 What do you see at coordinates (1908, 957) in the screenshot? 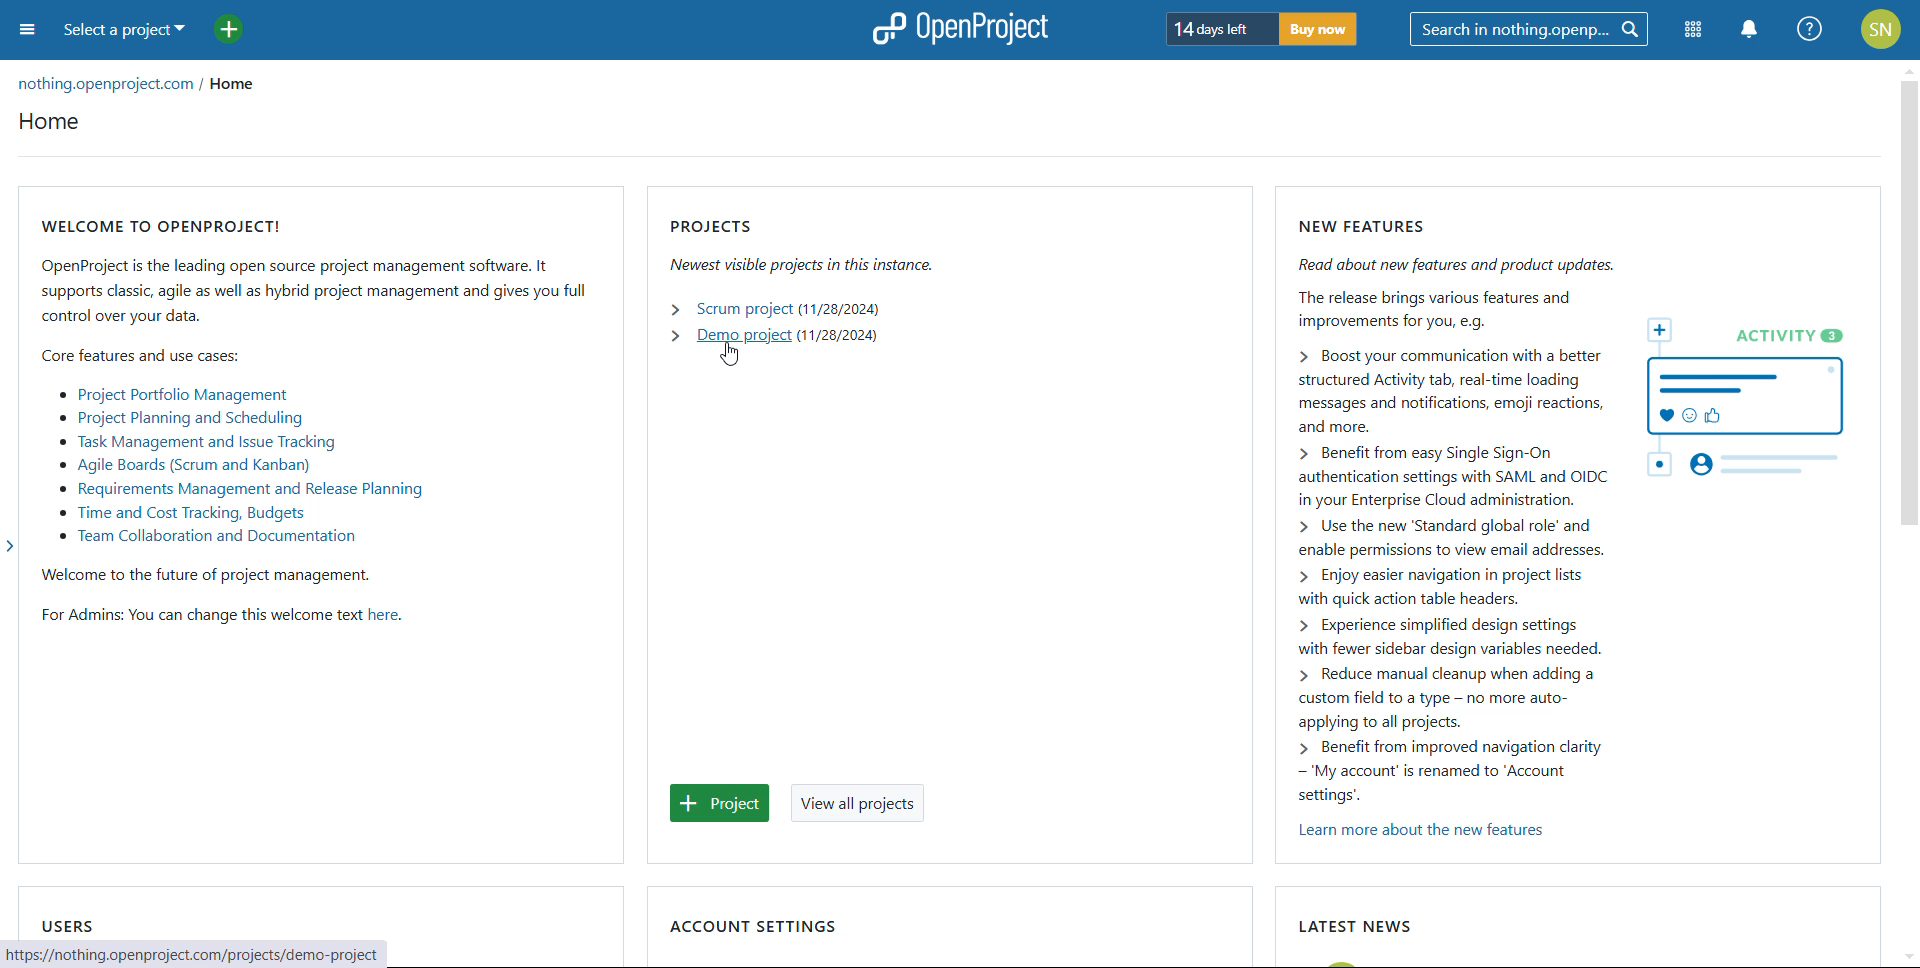
I see `scroll down` at bounding box center [1908, 957].